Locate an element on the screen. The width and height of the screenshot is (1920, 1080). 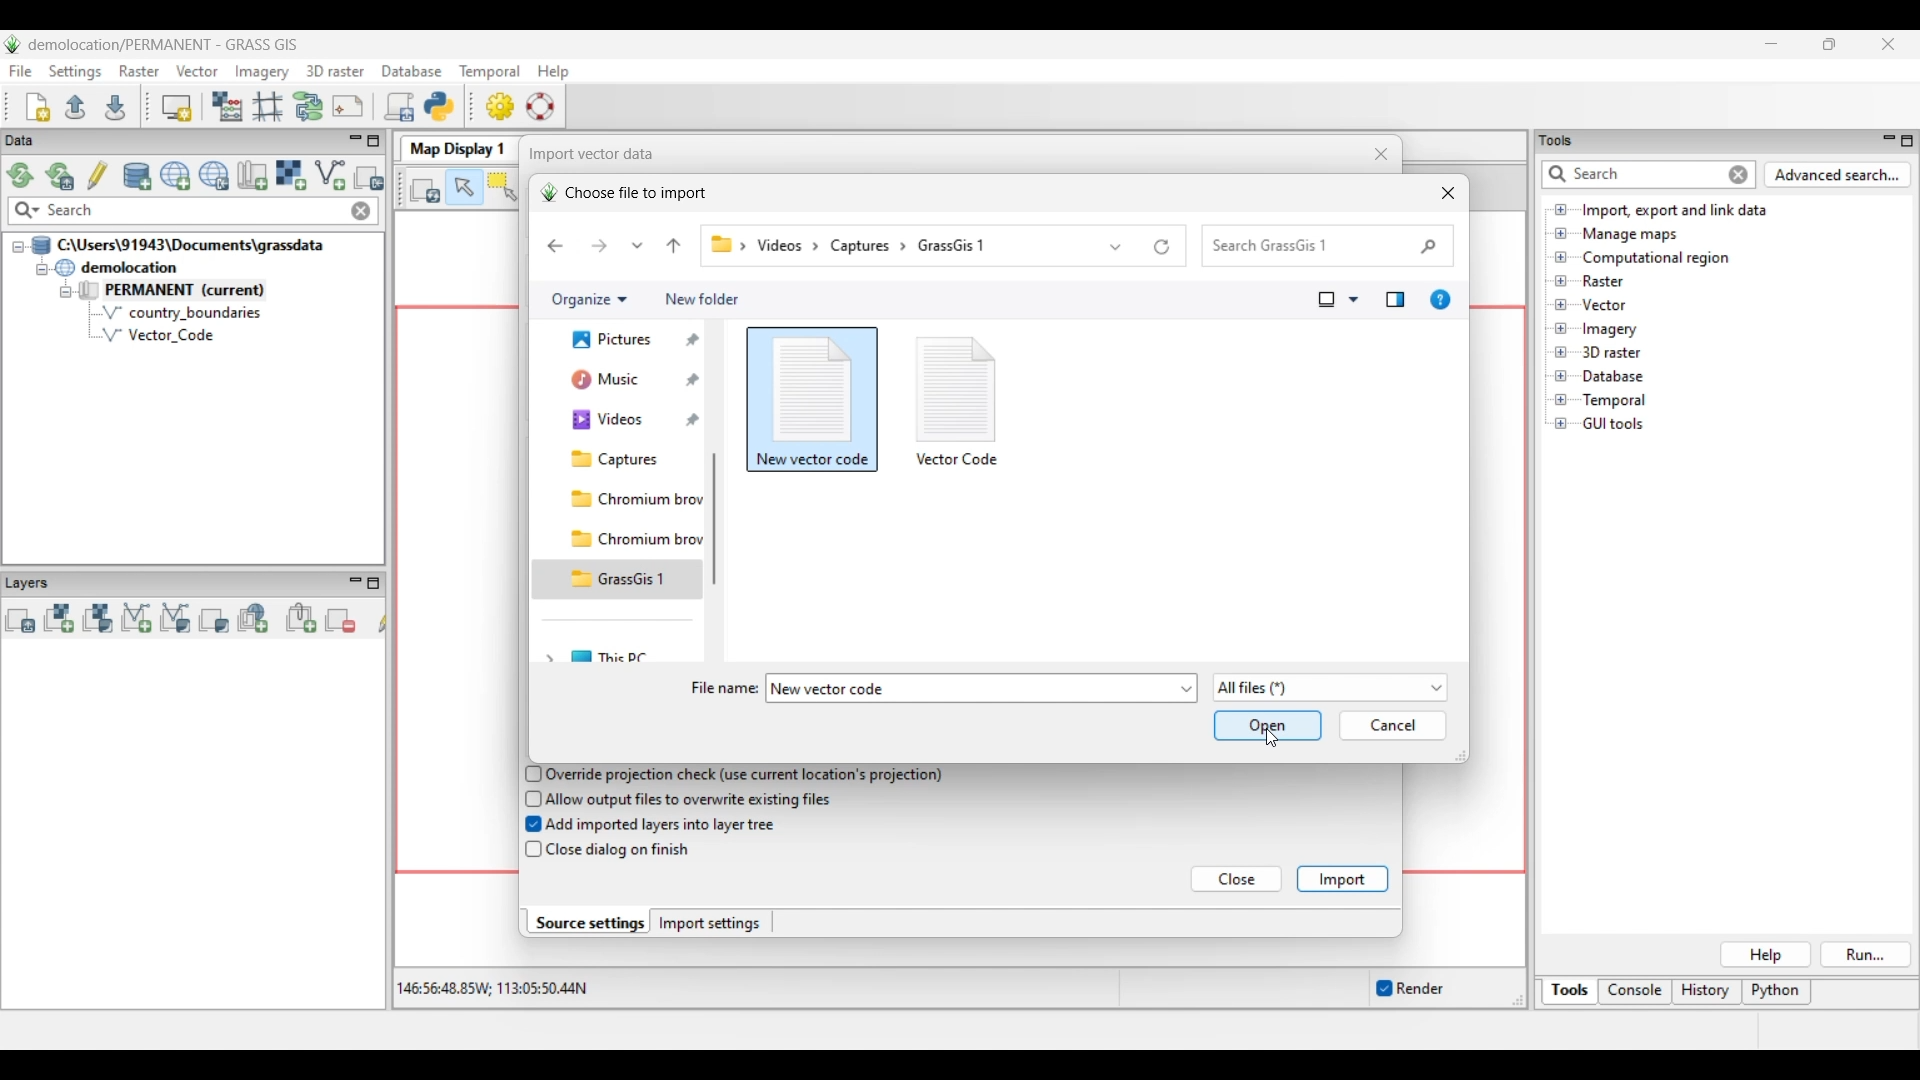
Import raster data is located at coordinates (290, 175).